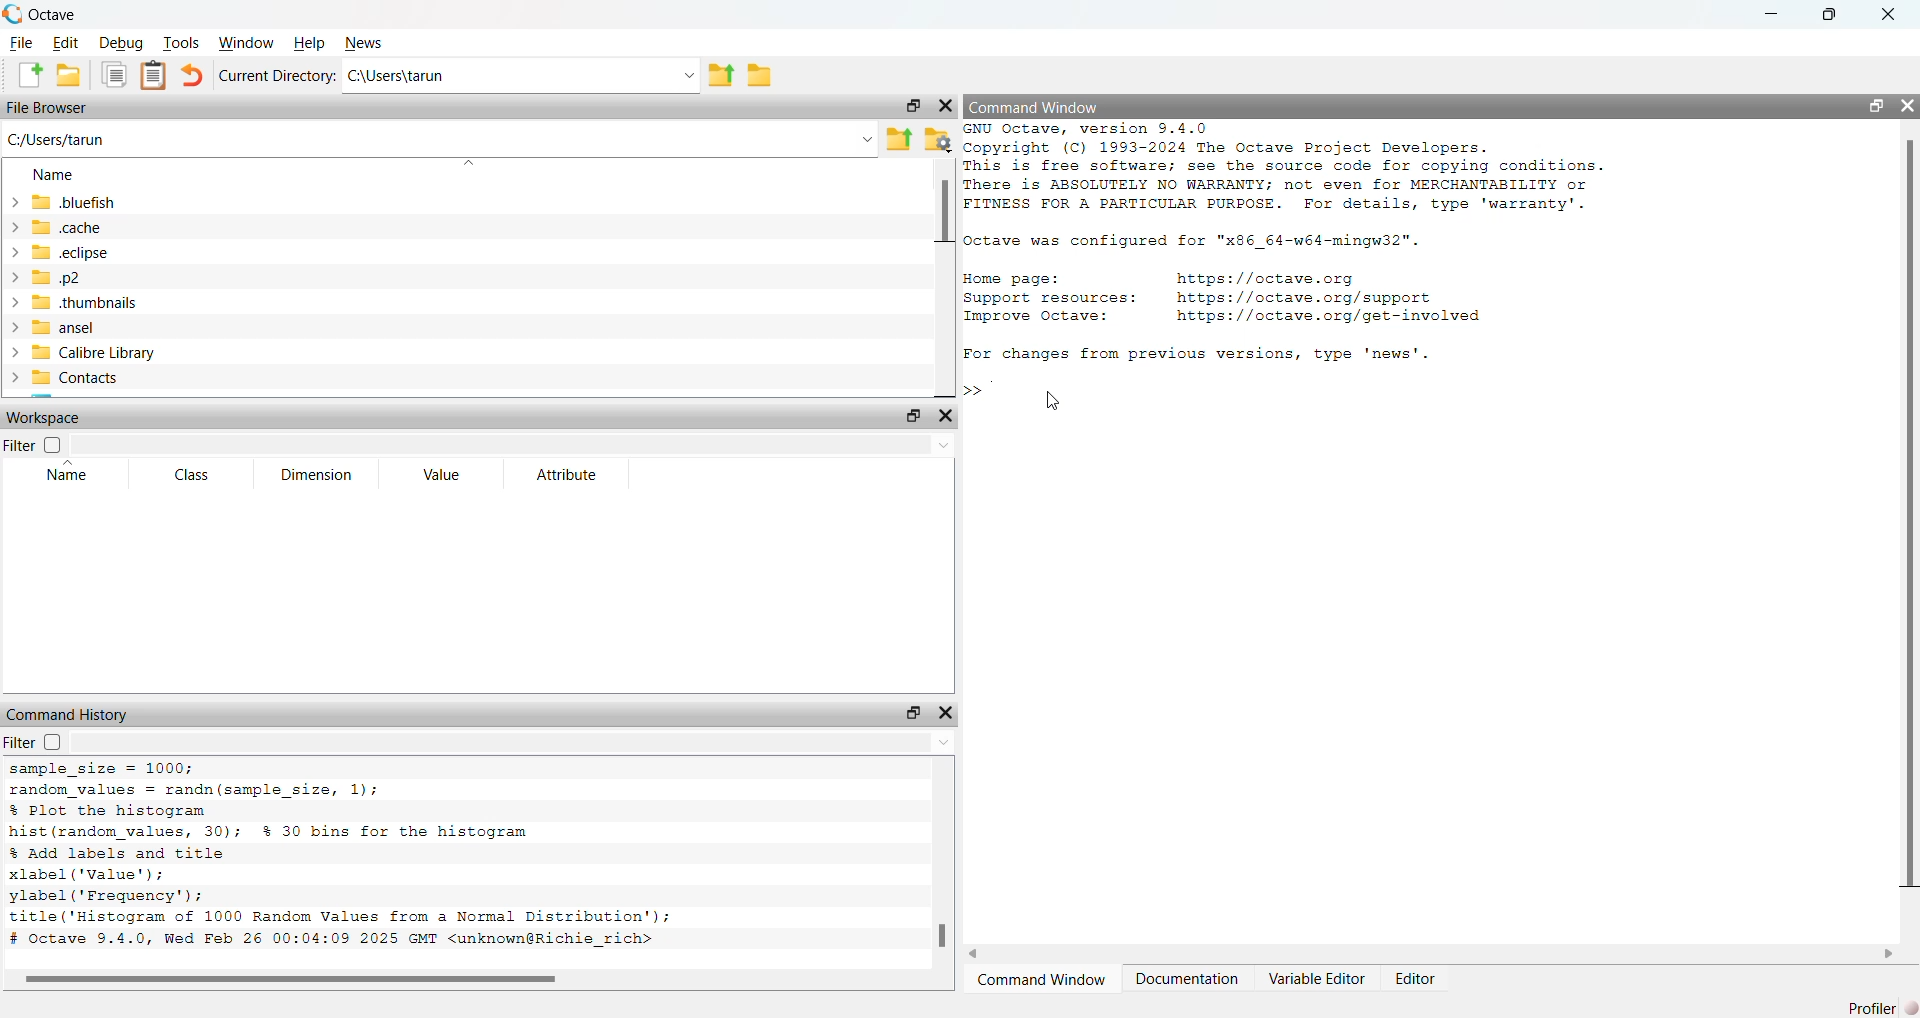  I want to click on Value, so click(442, 475).